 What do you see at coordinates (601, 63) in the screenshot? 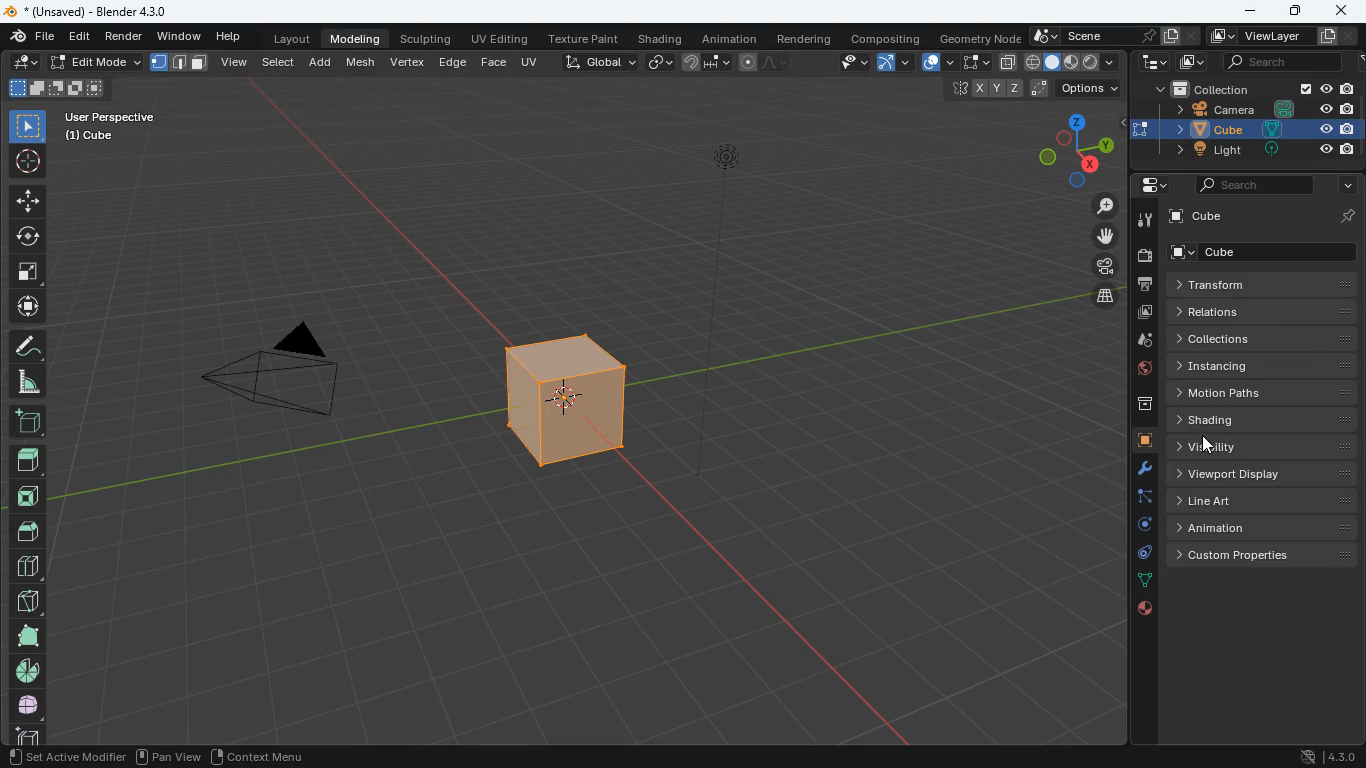
I see `global` at bounding box center [601, 63].